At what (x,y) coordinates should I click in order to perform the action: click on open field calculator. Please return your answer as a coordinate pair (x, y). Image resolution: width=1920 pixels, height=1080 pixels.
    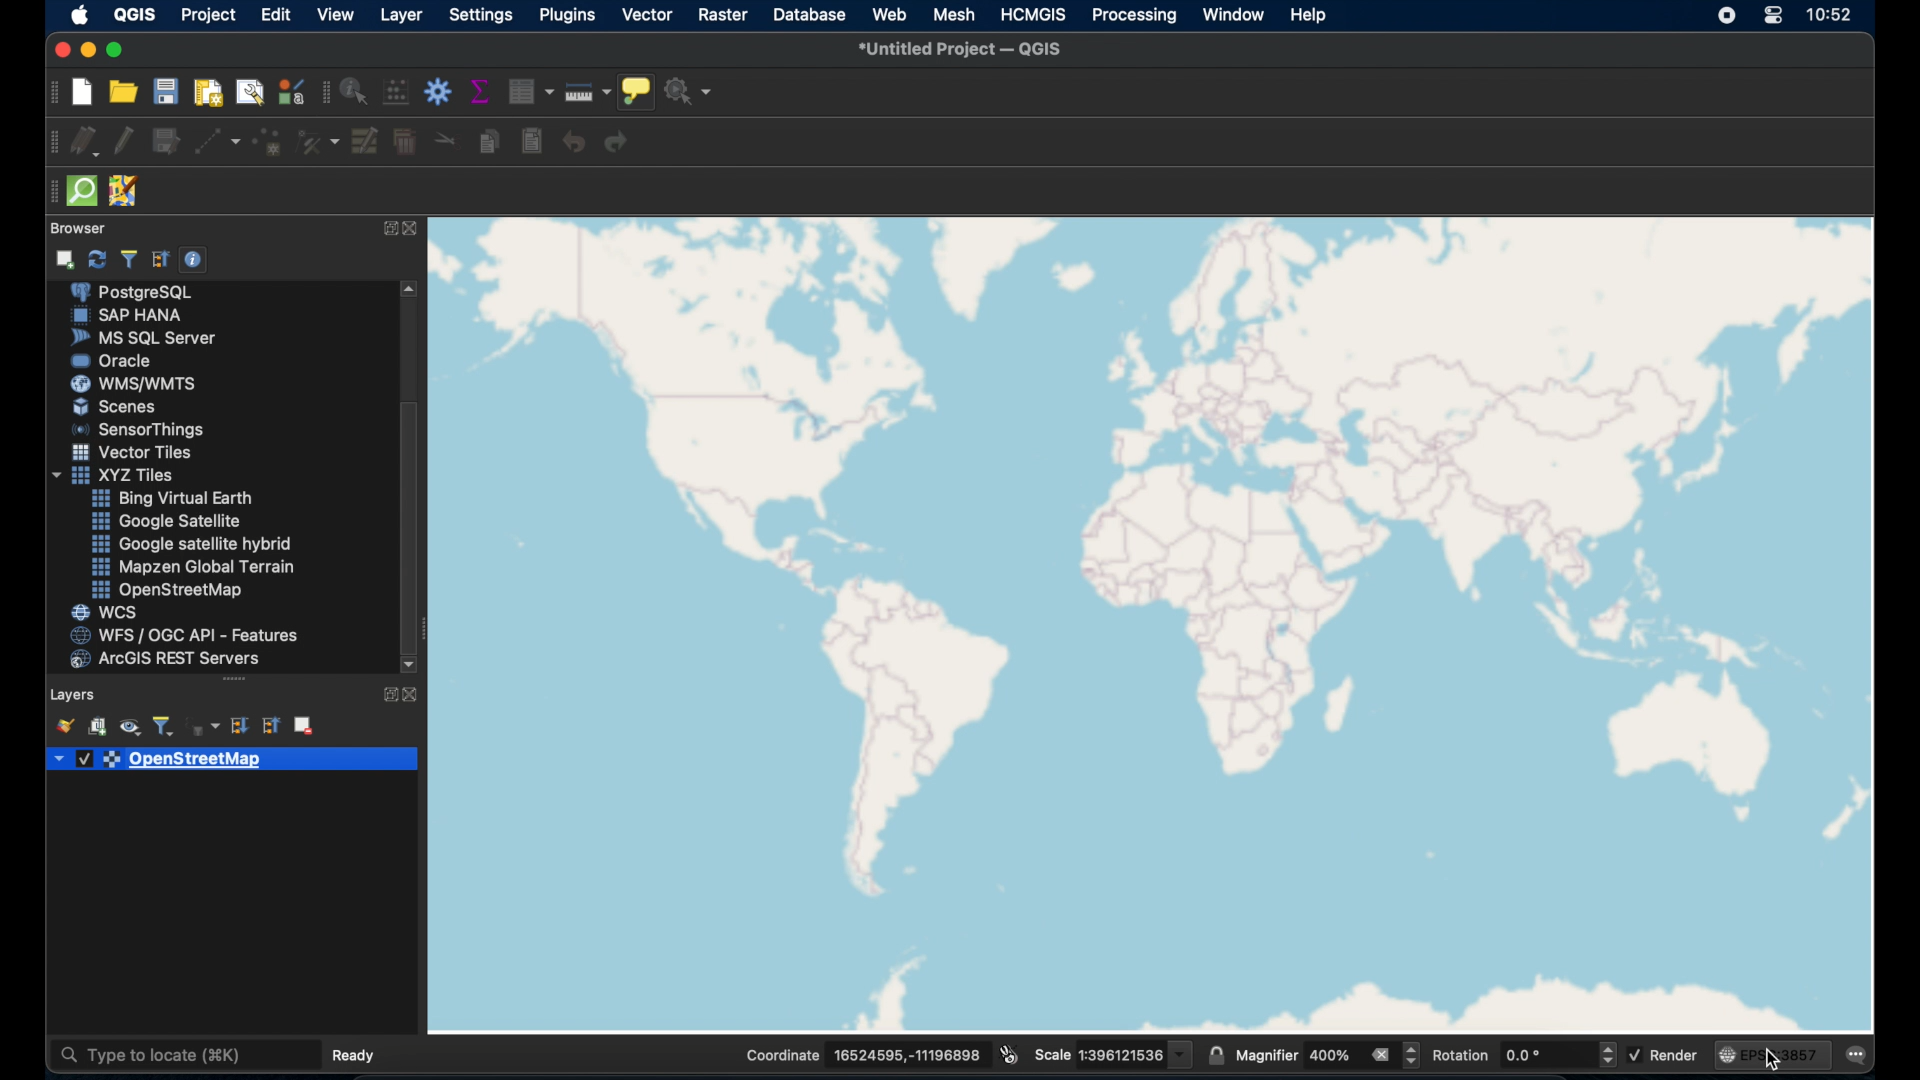
    Looking at the image, I should click on (393, 92).